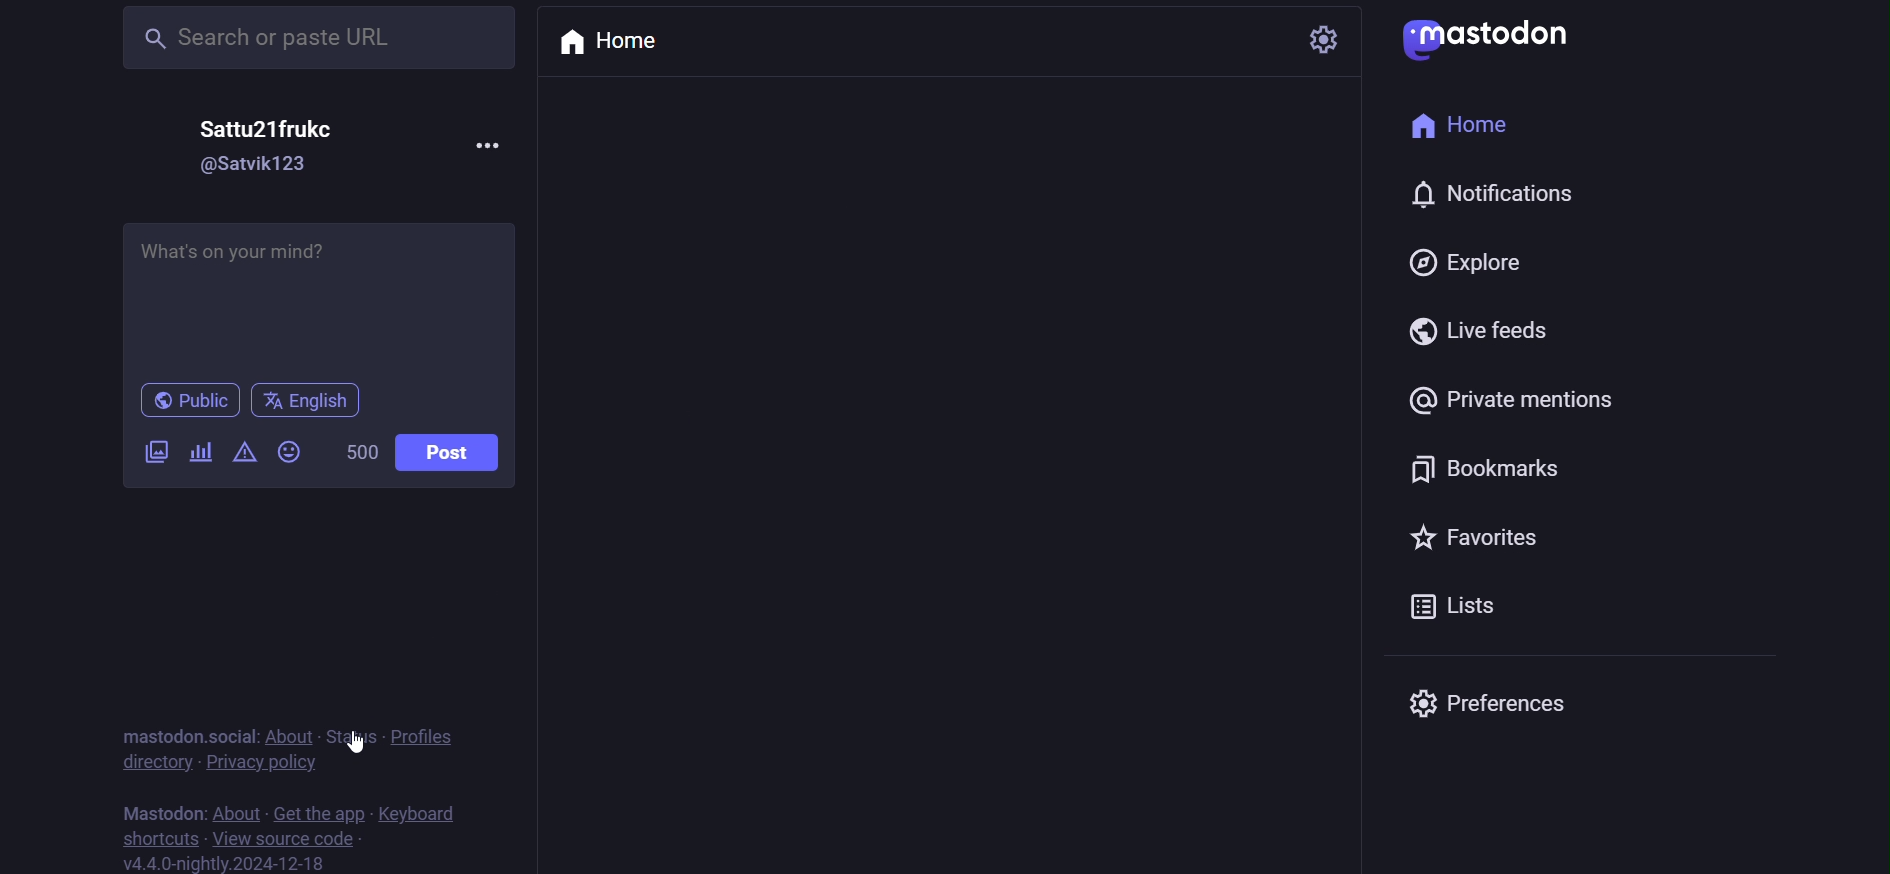  What do you see at coordinates (356, 743) in the screenshot?
I see `Cursor` at bounding box center [356, 743].